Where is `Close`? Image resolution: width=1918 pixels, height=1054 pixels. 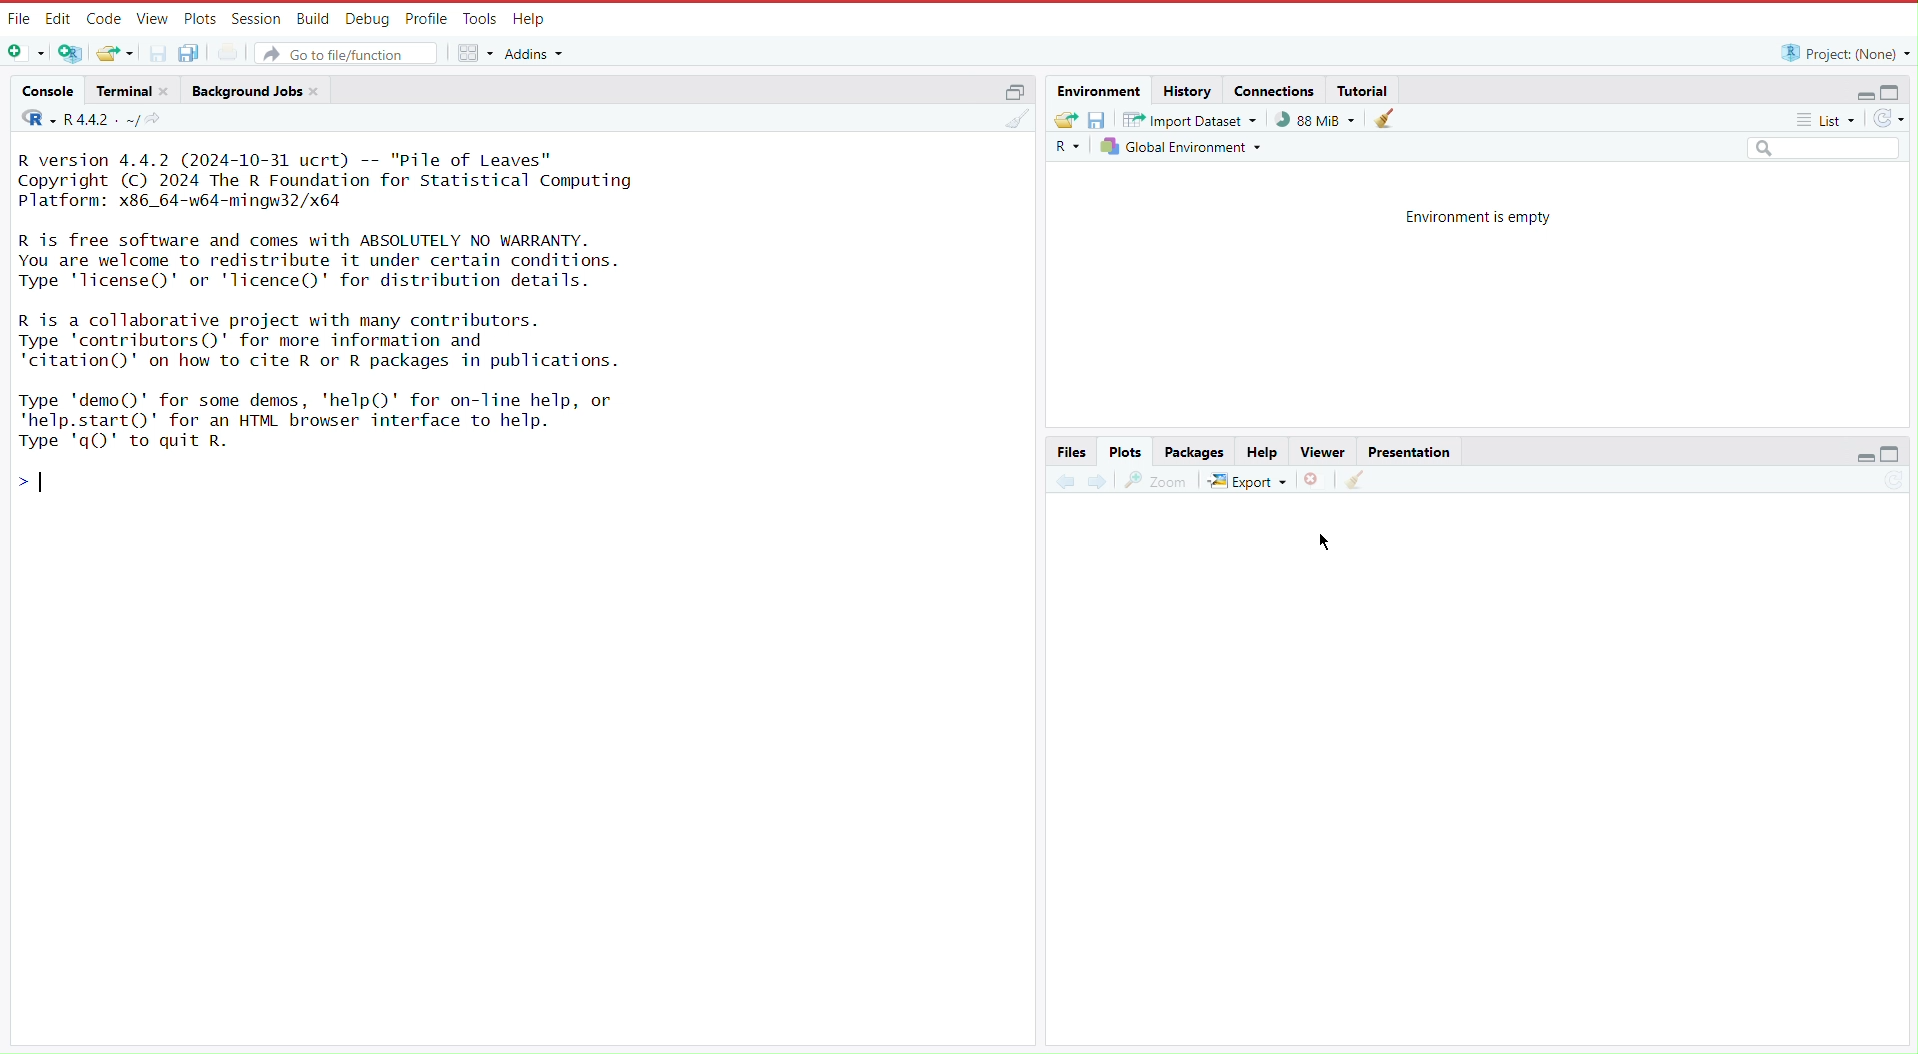
Close is located at coordinates (1315, 478).